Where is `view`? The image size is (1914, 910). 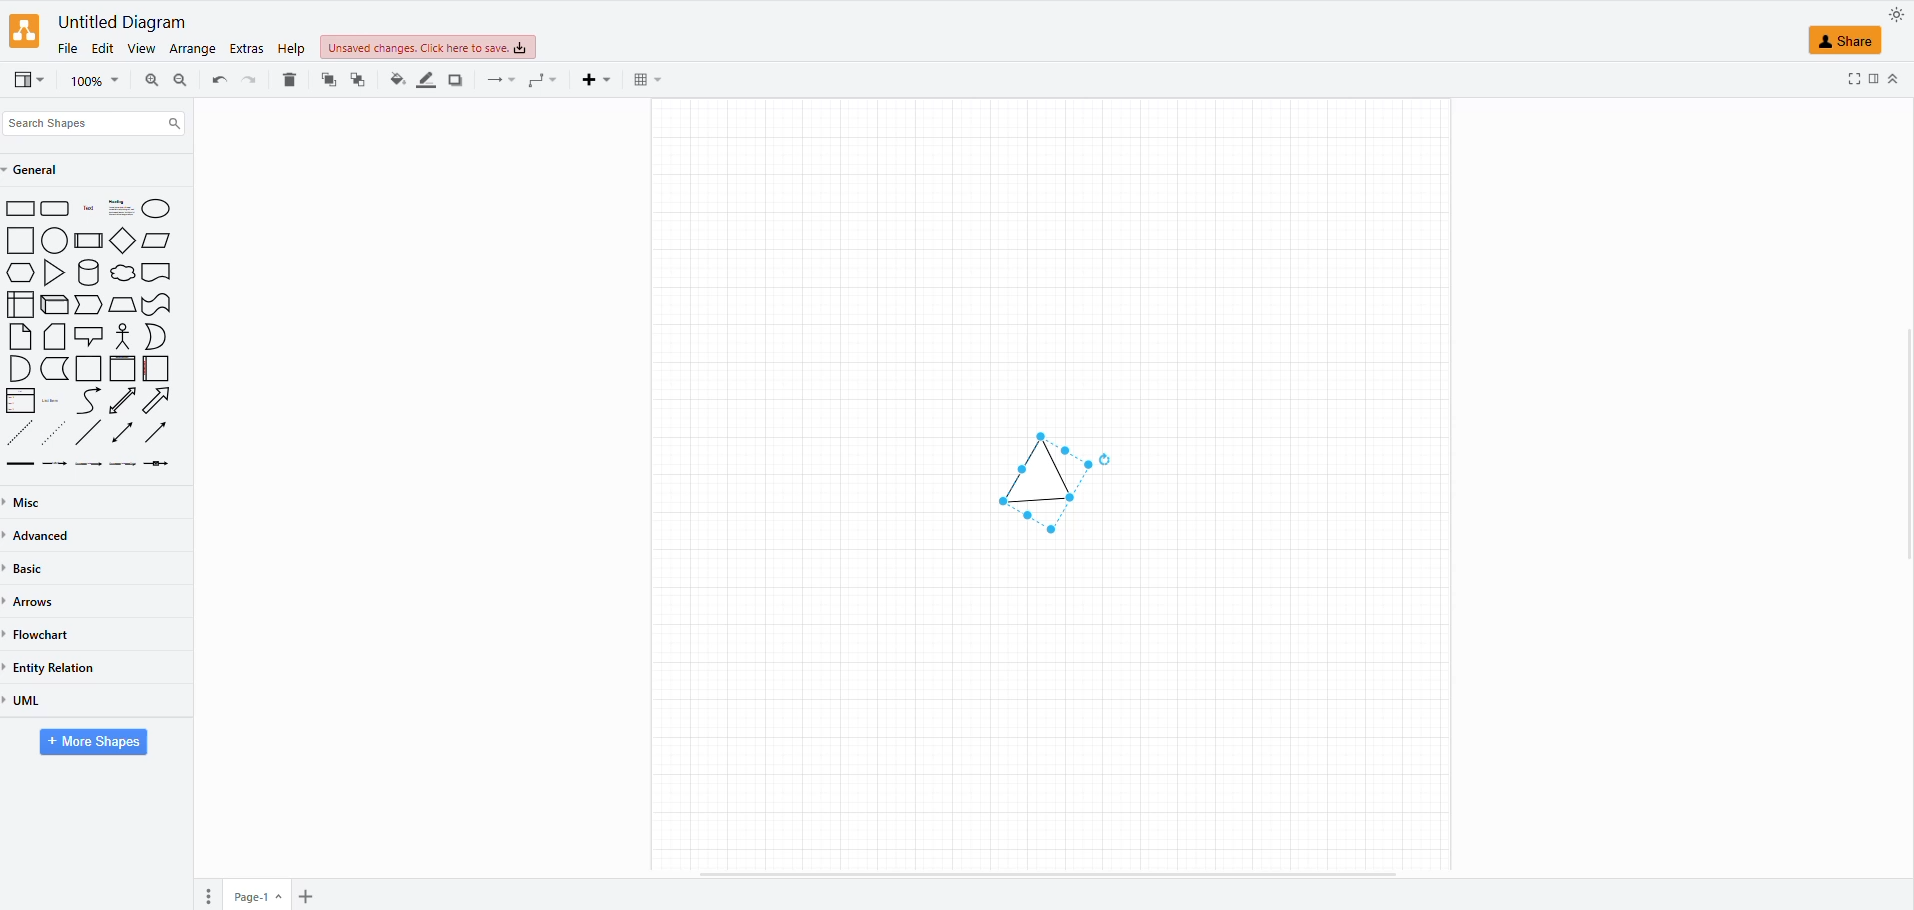
view is located at coordinates (140, 47).